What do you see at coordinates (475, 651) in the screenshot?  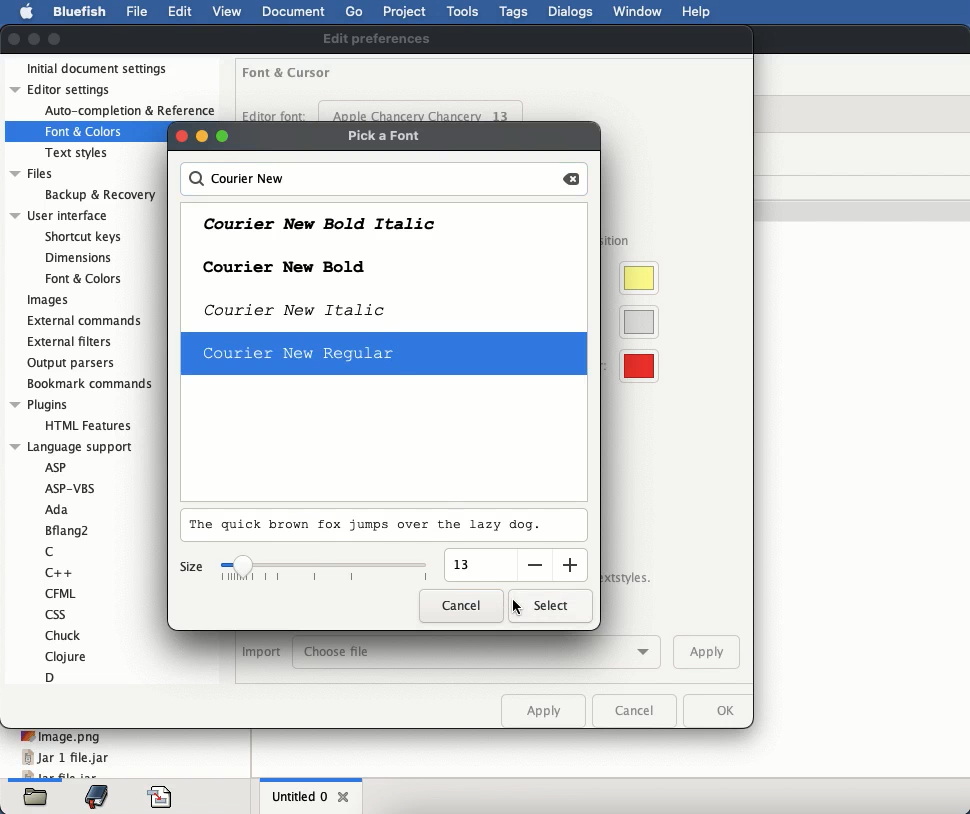 I see `choose file` at bounding box center [475, 651].